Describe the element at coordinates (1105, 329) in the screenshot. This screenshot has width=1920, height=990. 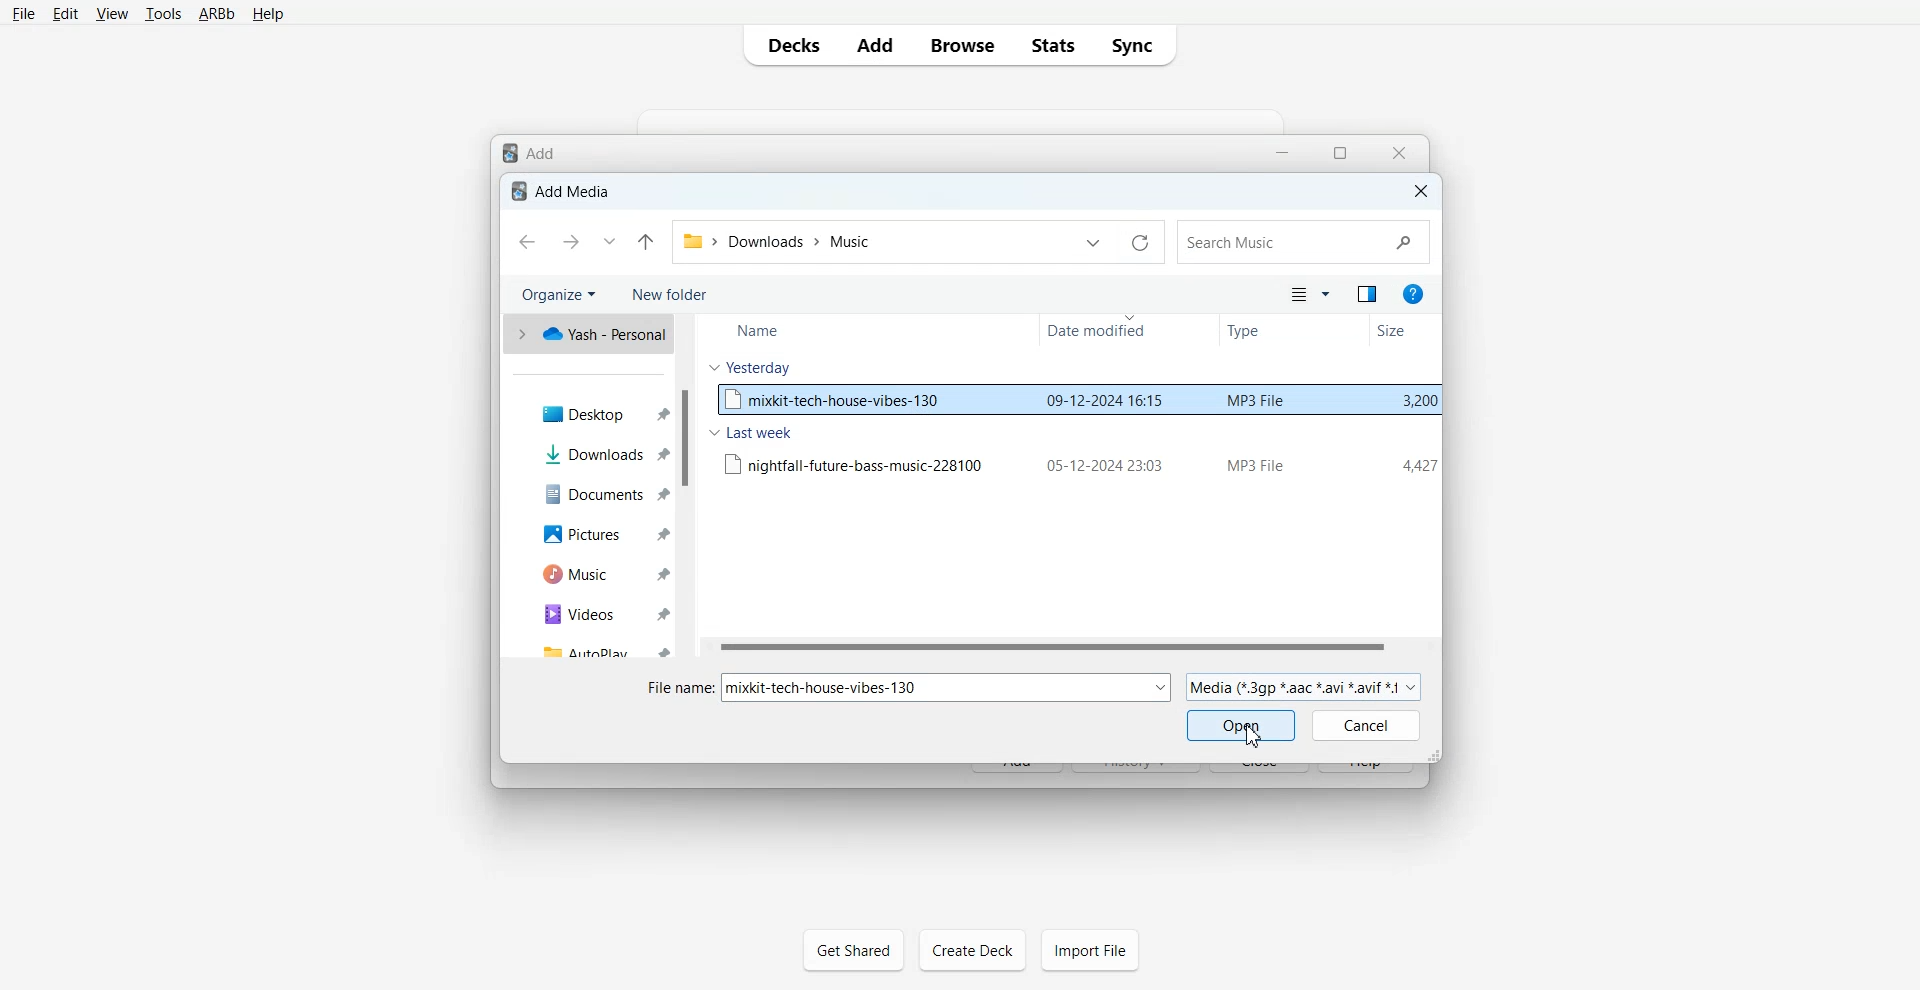
I see `Date modified` at that location.